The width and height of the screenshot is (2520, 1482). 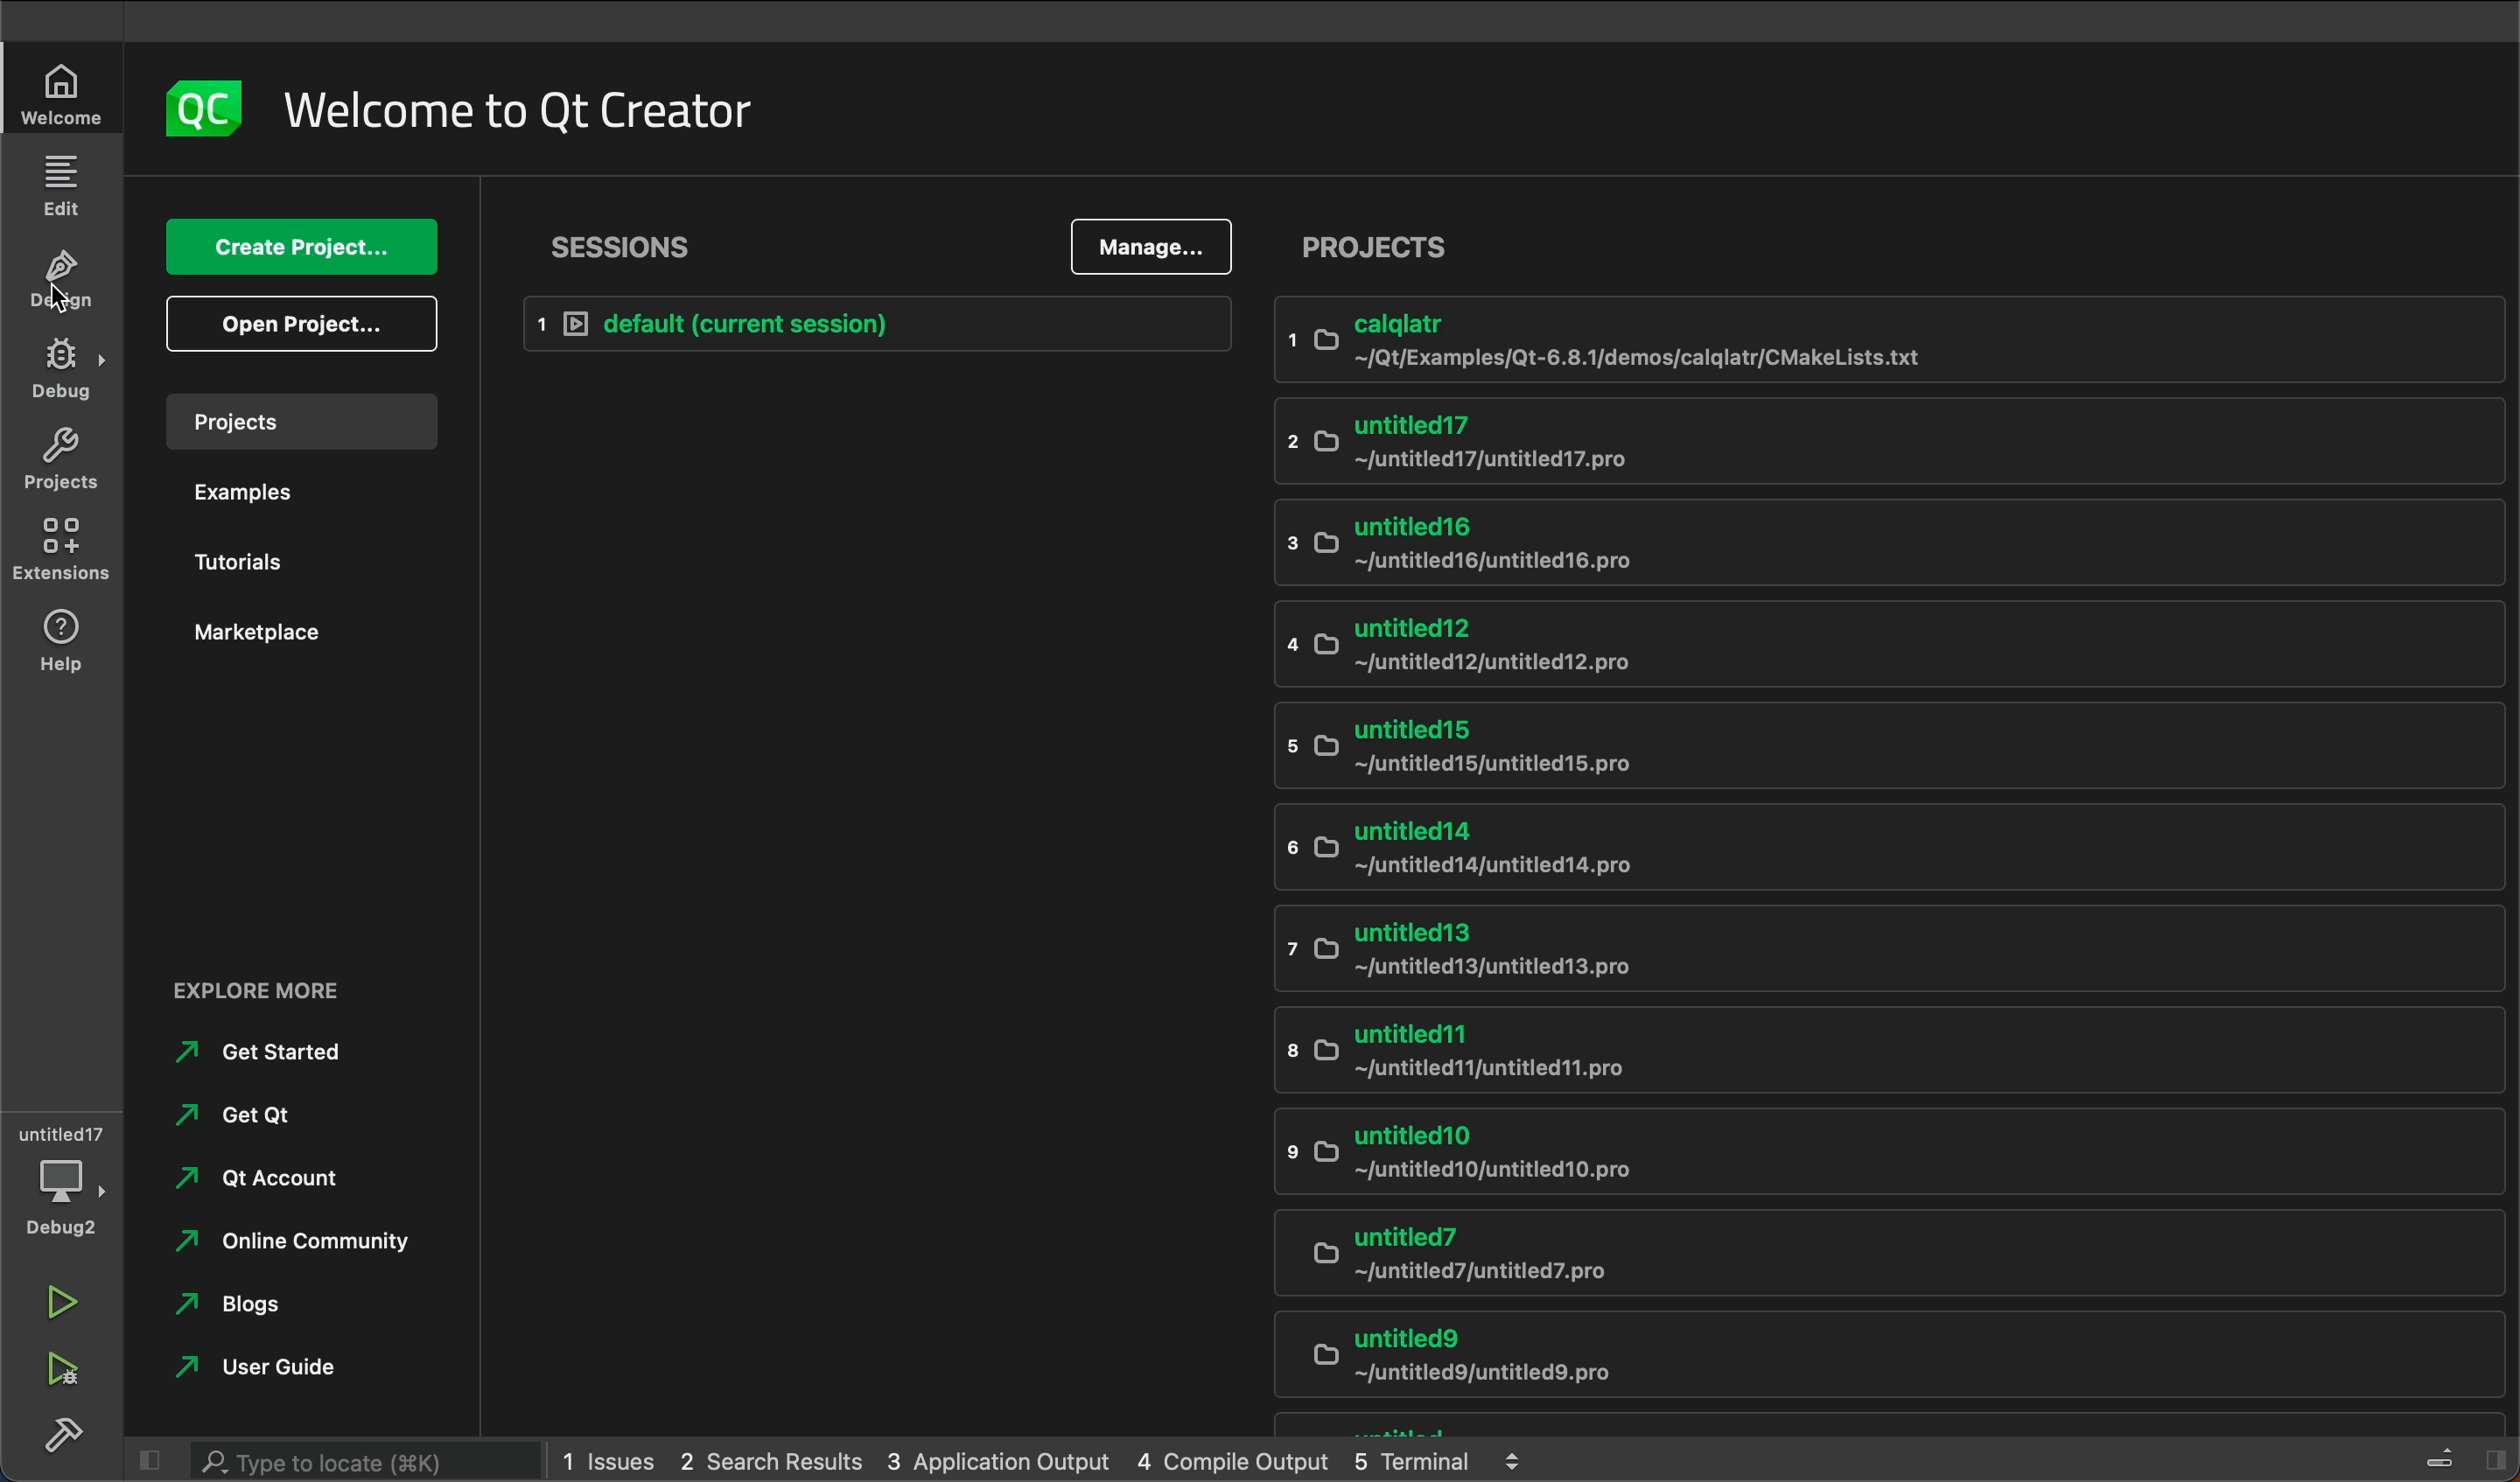 I want to click on manage, so click(x=1153, y=248).